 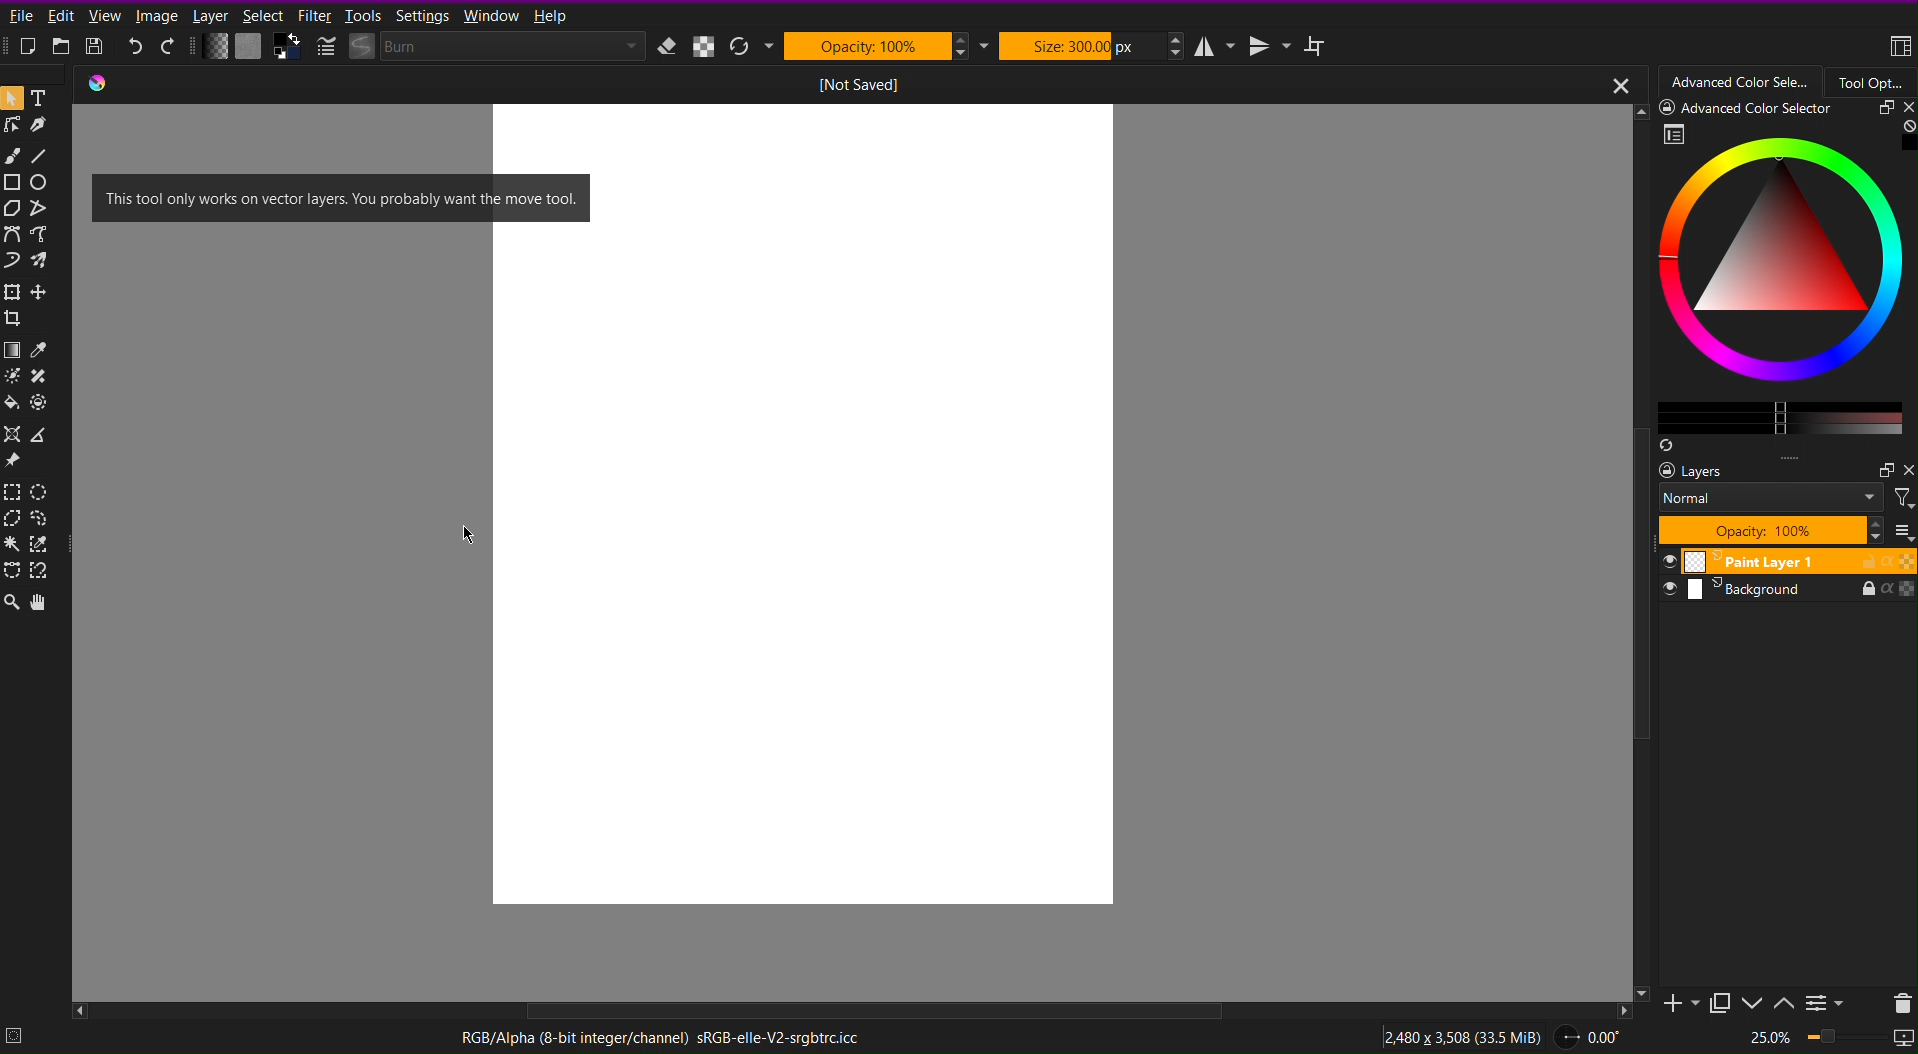 I want to click on Undo, so click(x=135, y=49).